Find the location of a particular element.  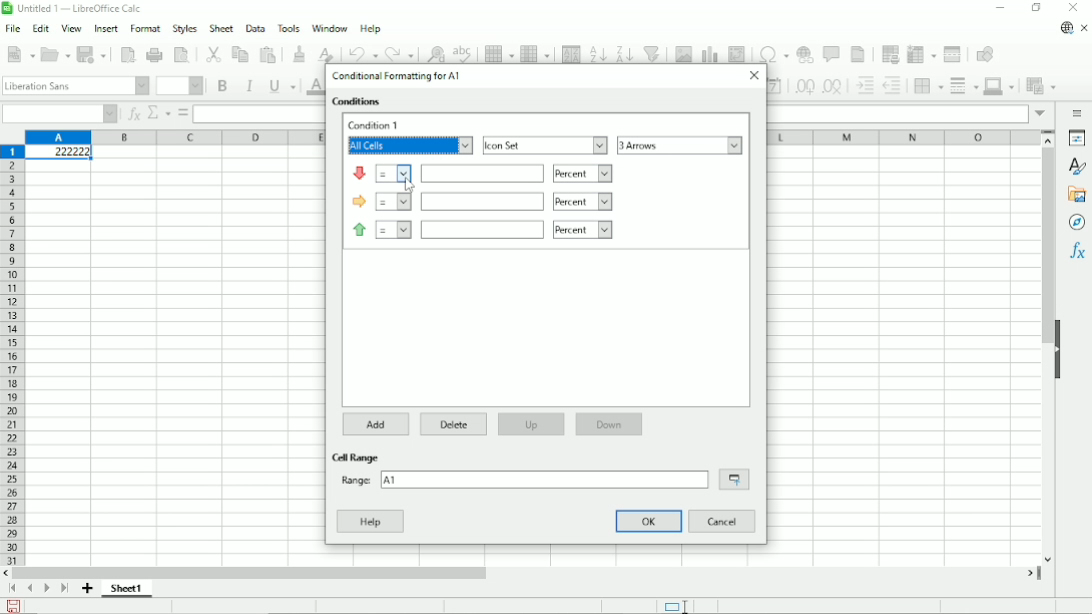

Scroll to next page is located at coordinates (47, 589).